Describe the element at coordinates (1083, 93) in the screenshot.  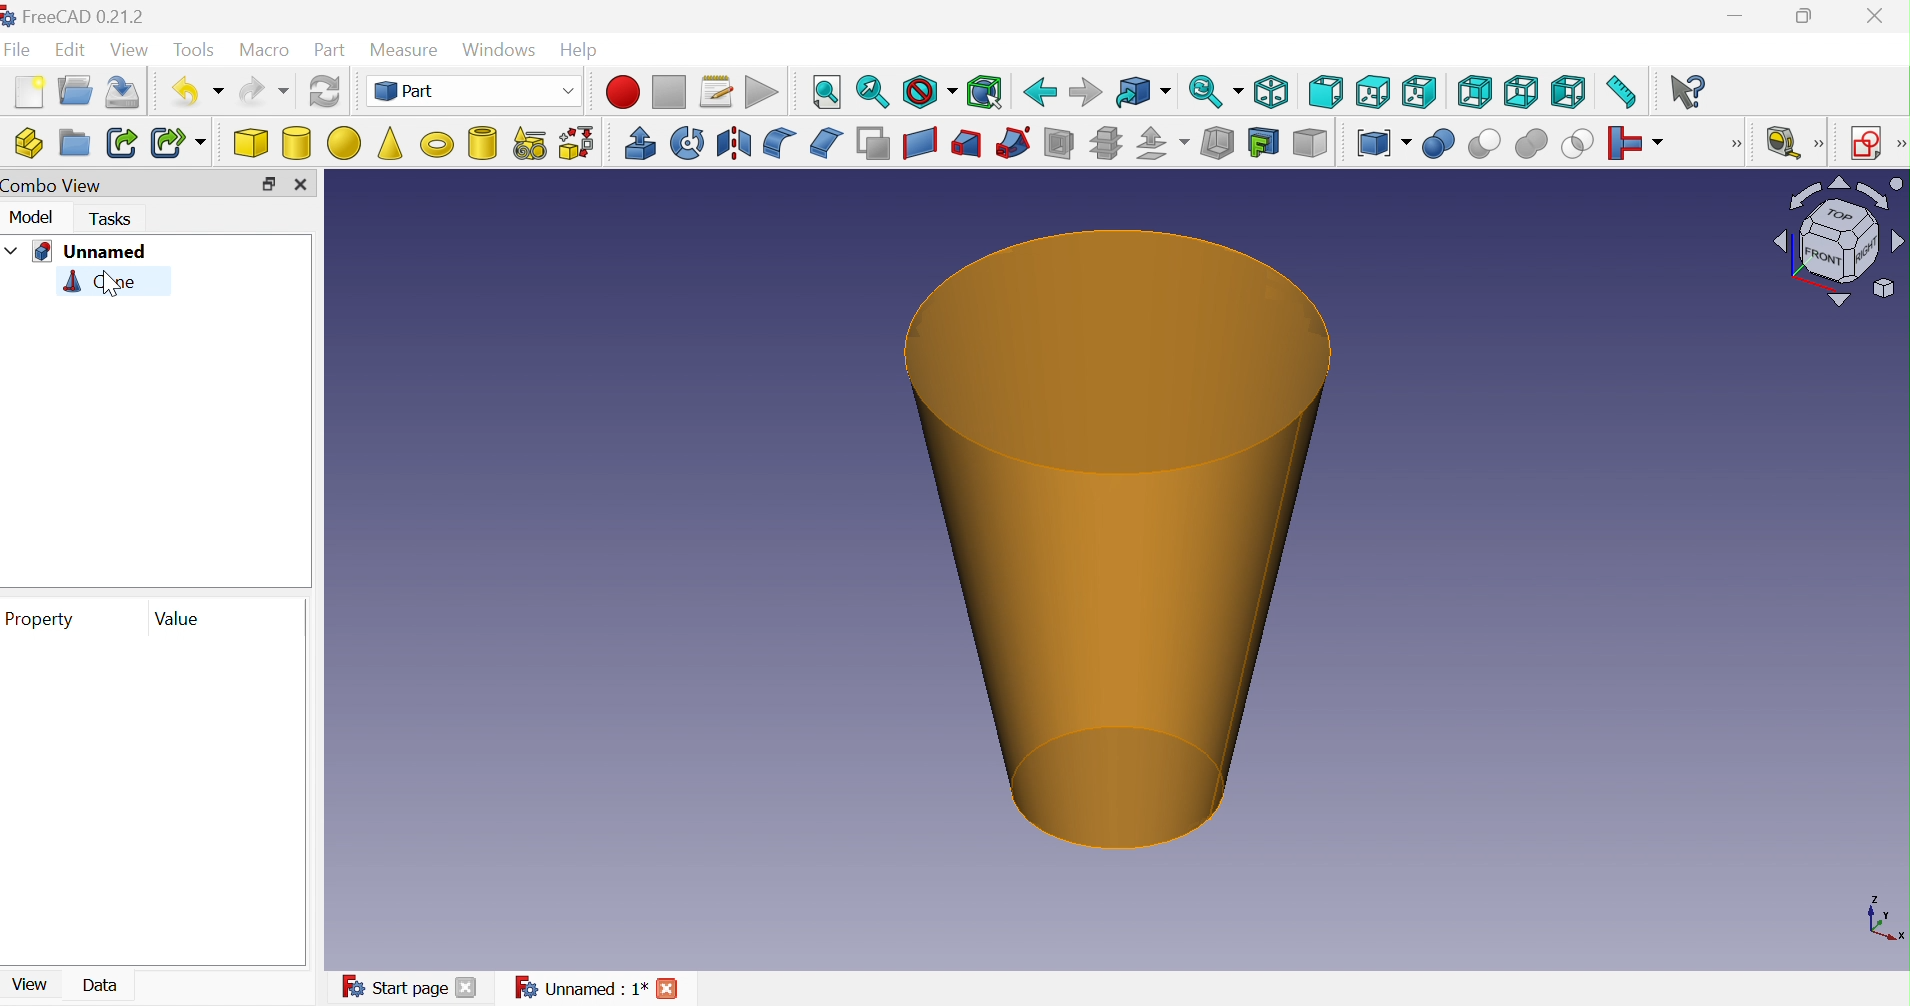
I see `Forward` at that location.